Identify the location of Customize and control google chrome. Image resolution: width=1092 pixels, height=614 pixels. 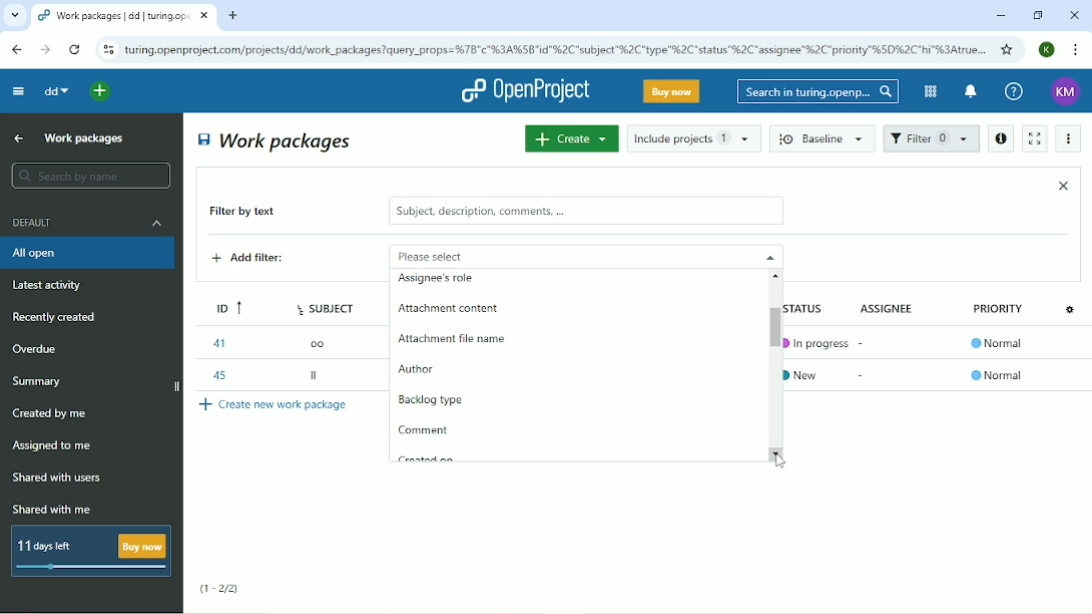
(1077, 50).